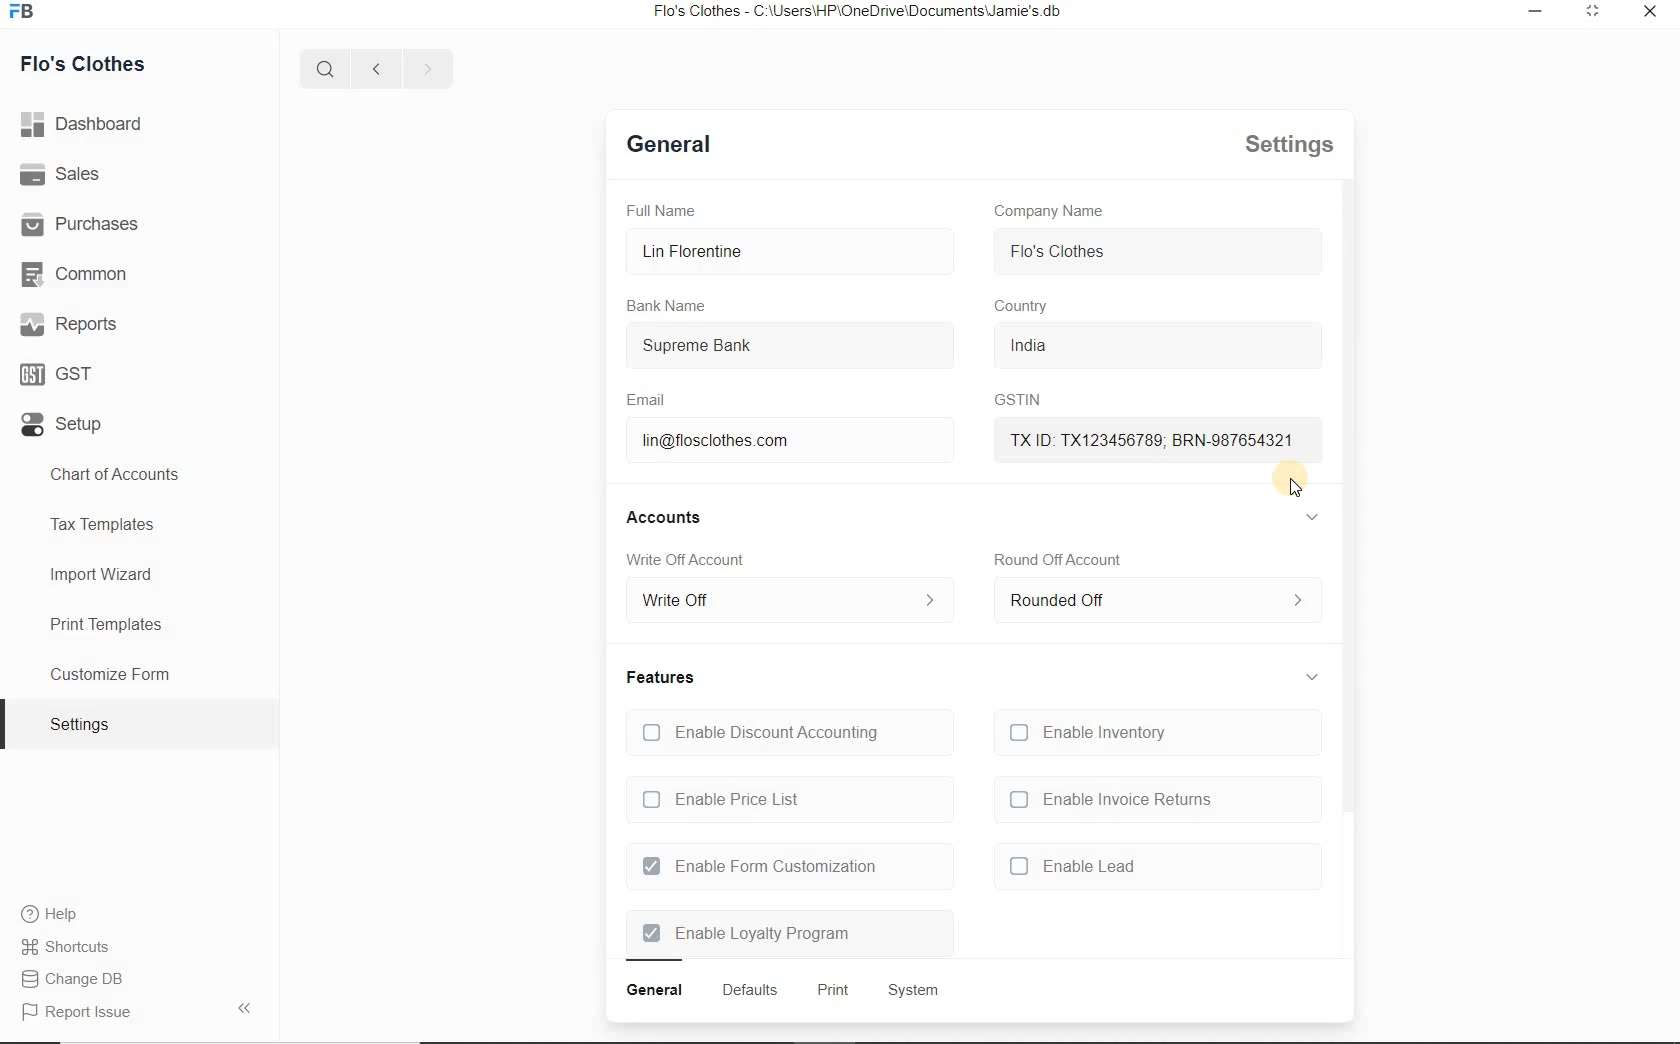  Describe the element at coordinates (1538, 14) in the screenshot. I see `restore` at that location.